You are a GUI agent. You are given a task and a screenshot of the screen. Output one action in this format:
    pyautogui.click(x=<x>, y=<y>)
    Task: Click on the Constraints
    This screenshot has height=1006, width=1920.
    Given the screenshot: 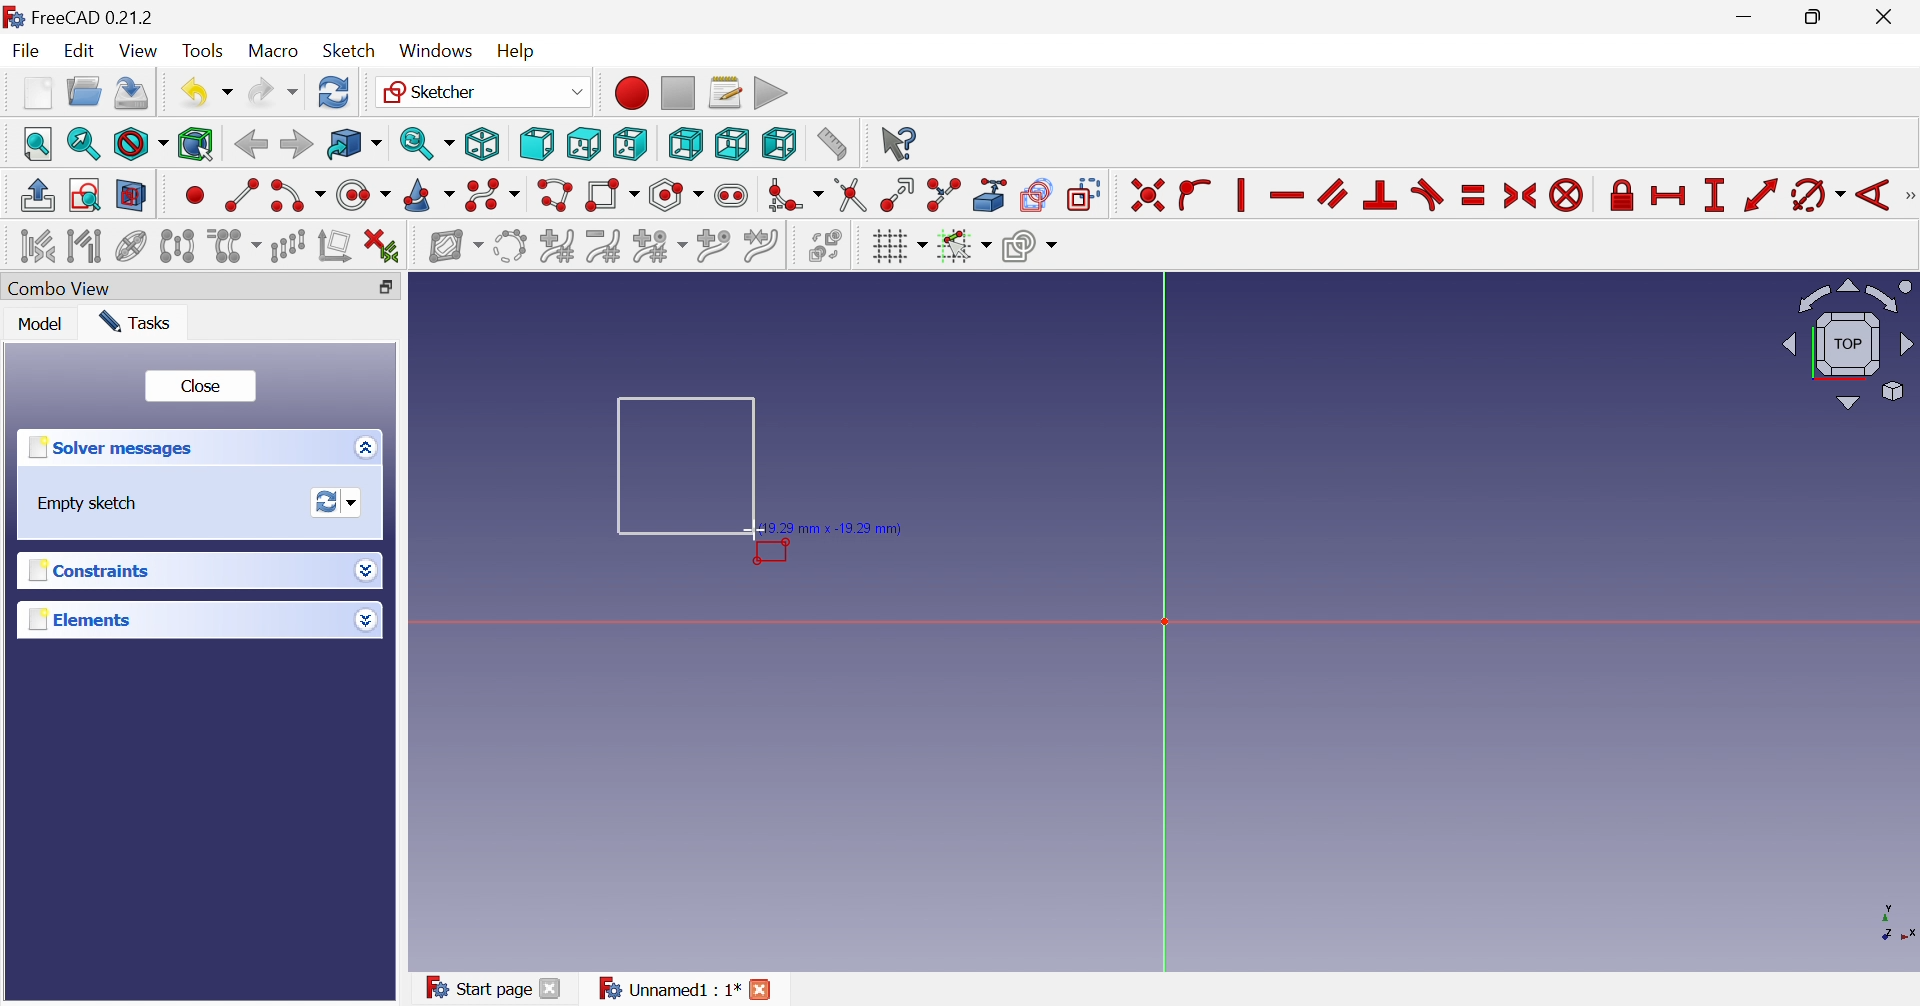 What is the action you would take?
    pyautogui.click(x=85, y=573)
    